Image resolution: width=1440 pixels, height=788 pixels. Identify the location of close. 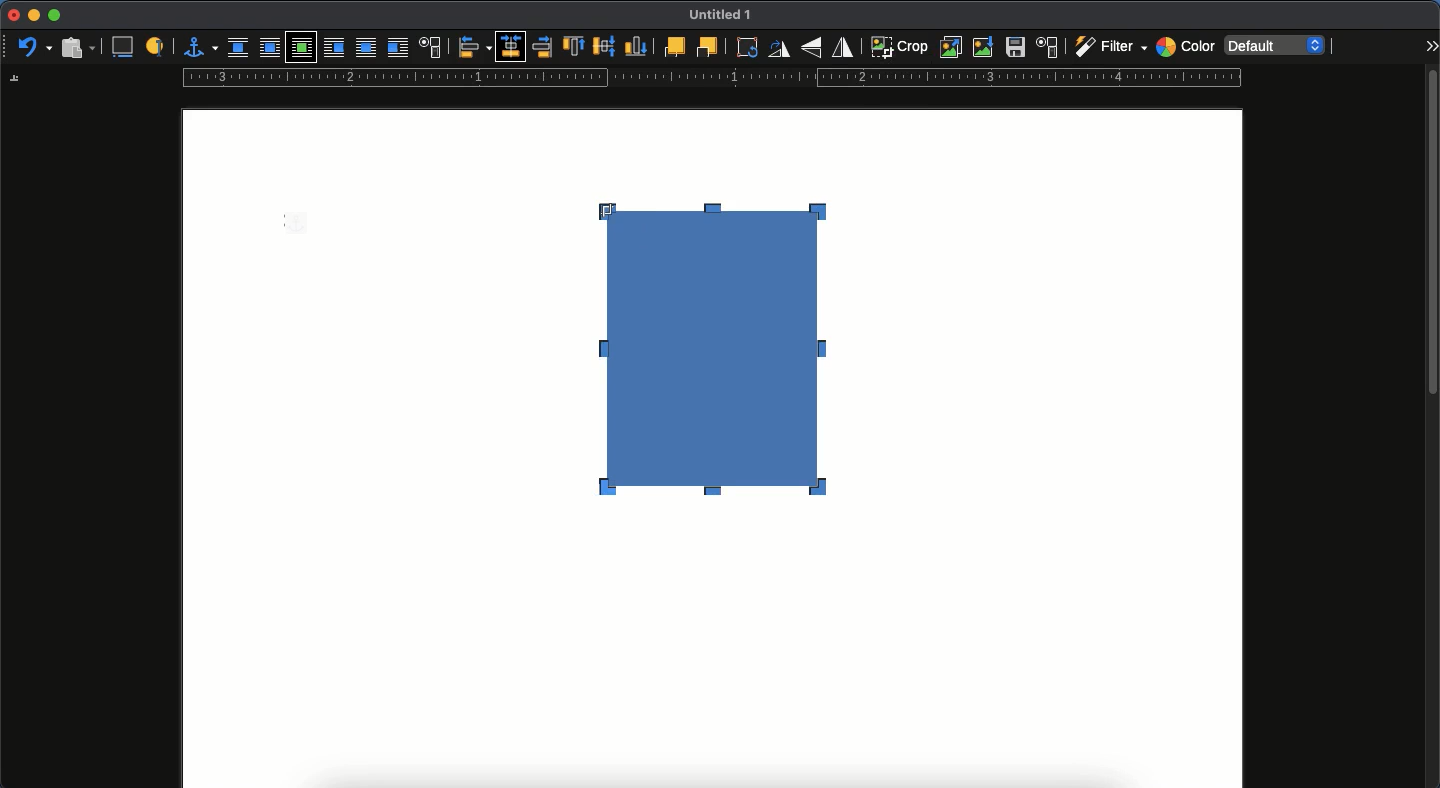
(12, 16).